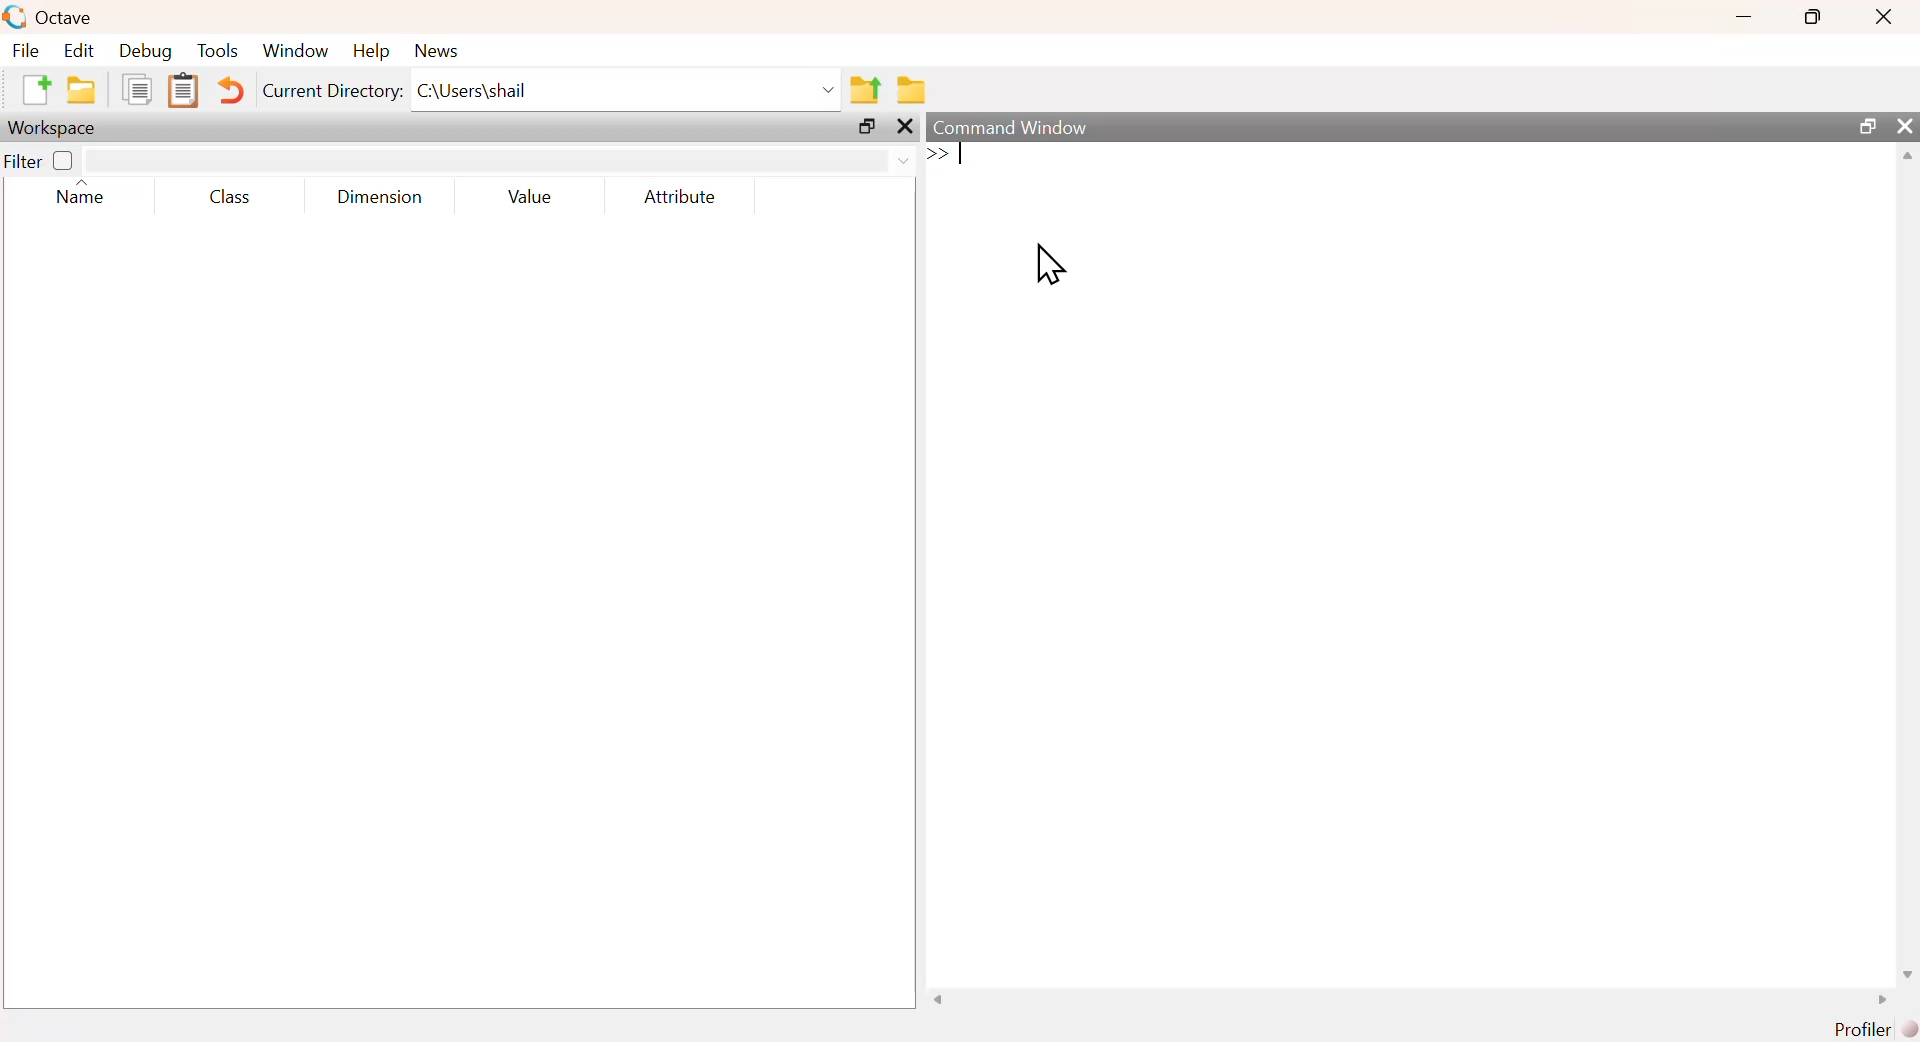 The height and width of the screenshot is (1042, 1920). Describe the element at coordinates (296, 51) in the screenshot. I see `Window` at that location.